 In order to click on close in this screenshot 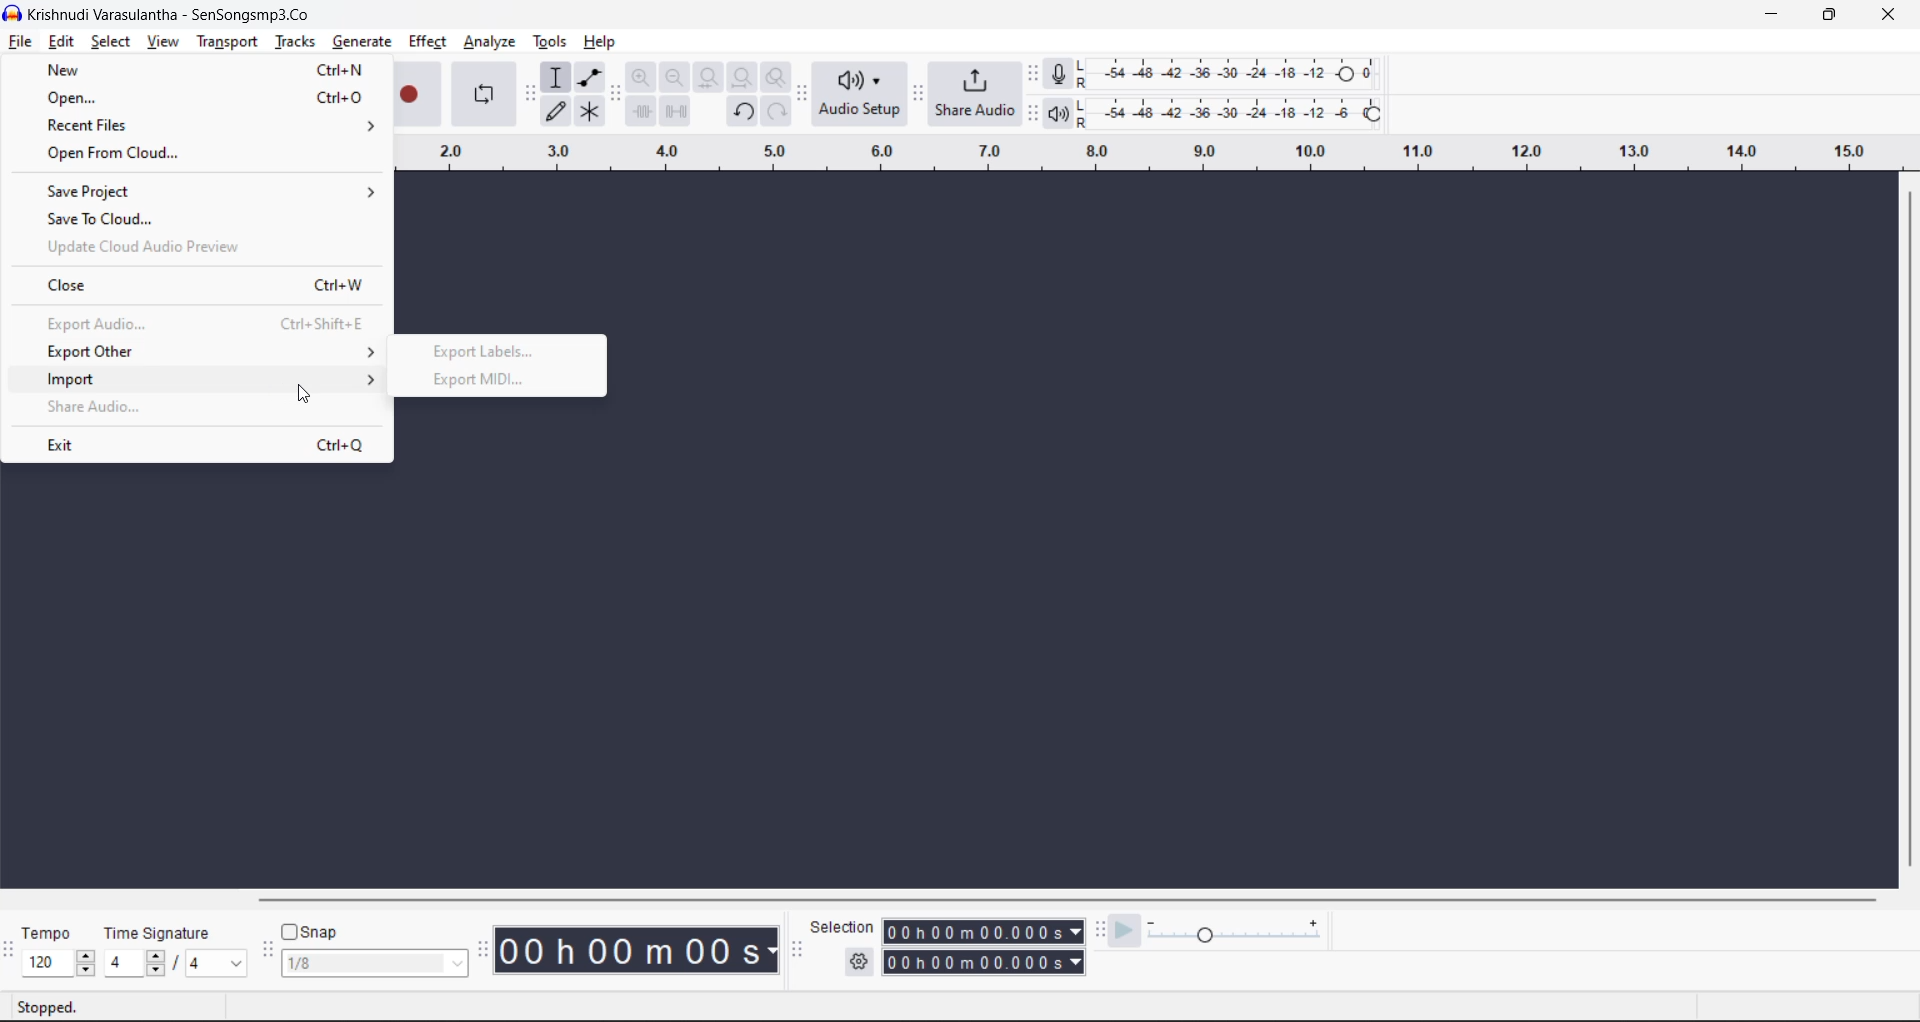, I will do `click(1888, 15)`.